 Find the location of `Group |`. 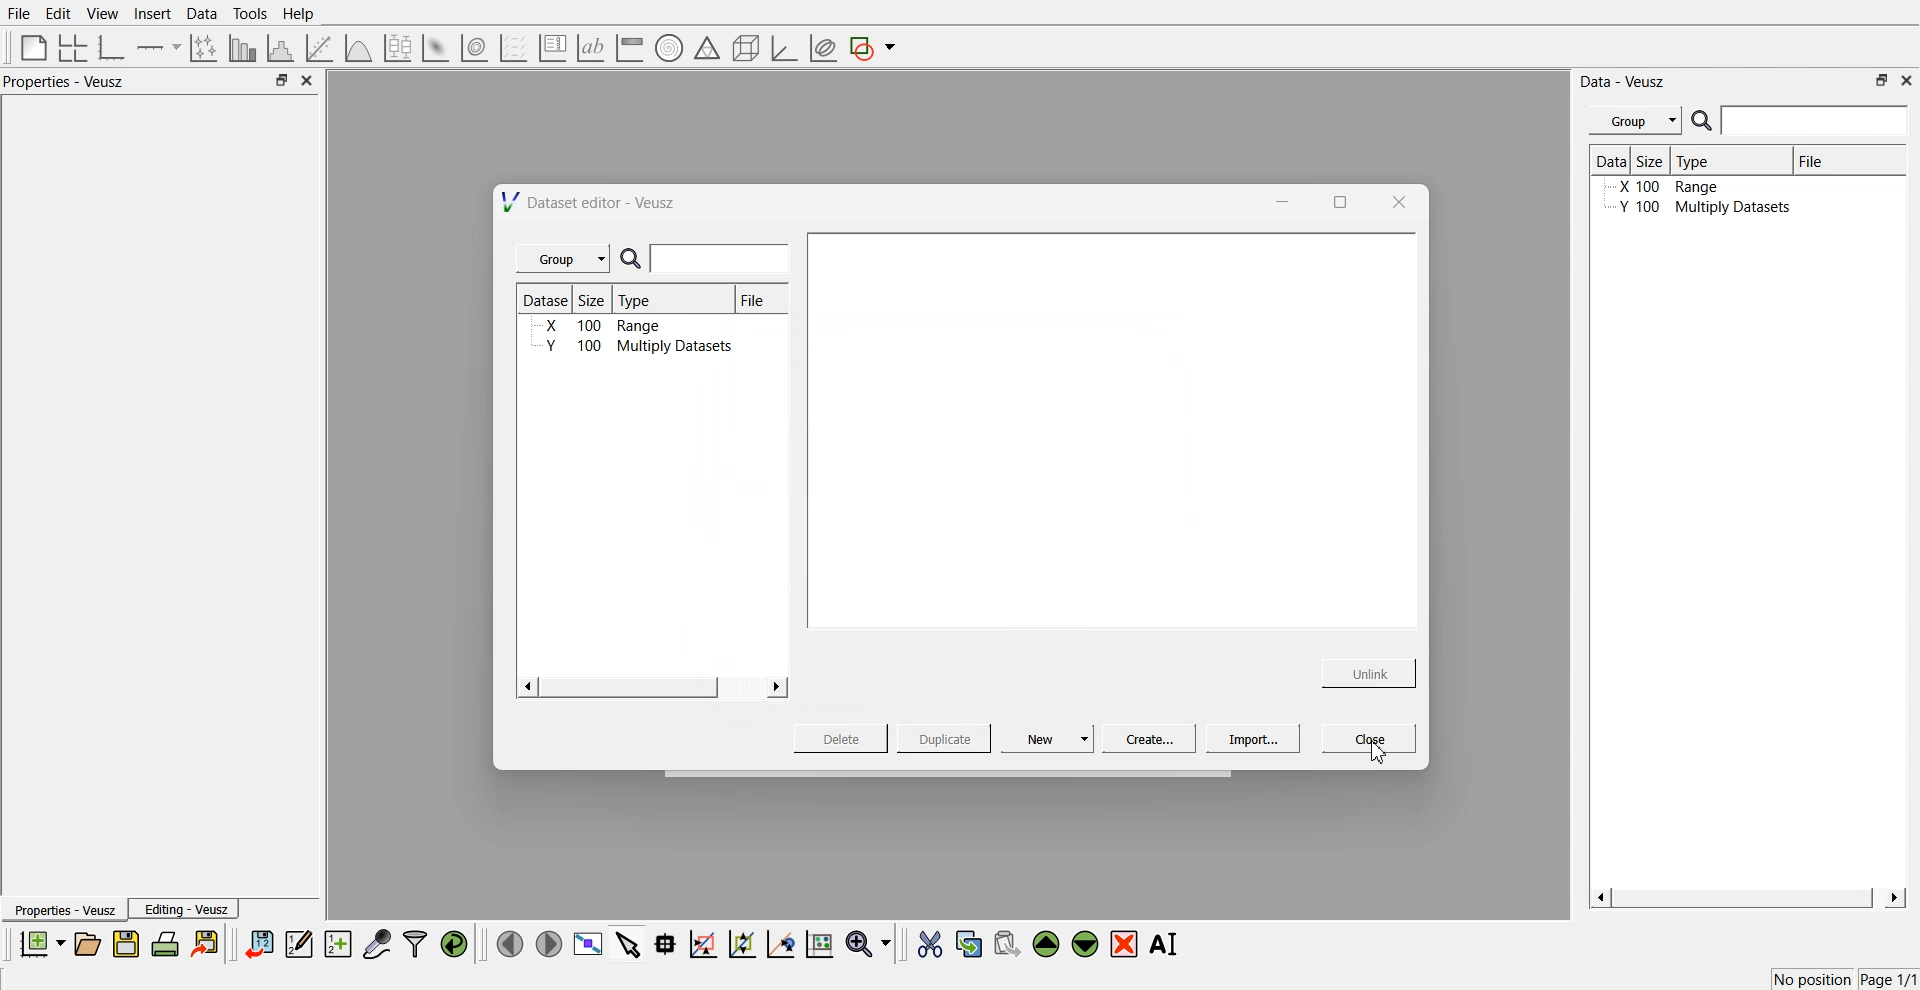

Group | is located at coordinates (566, 259).